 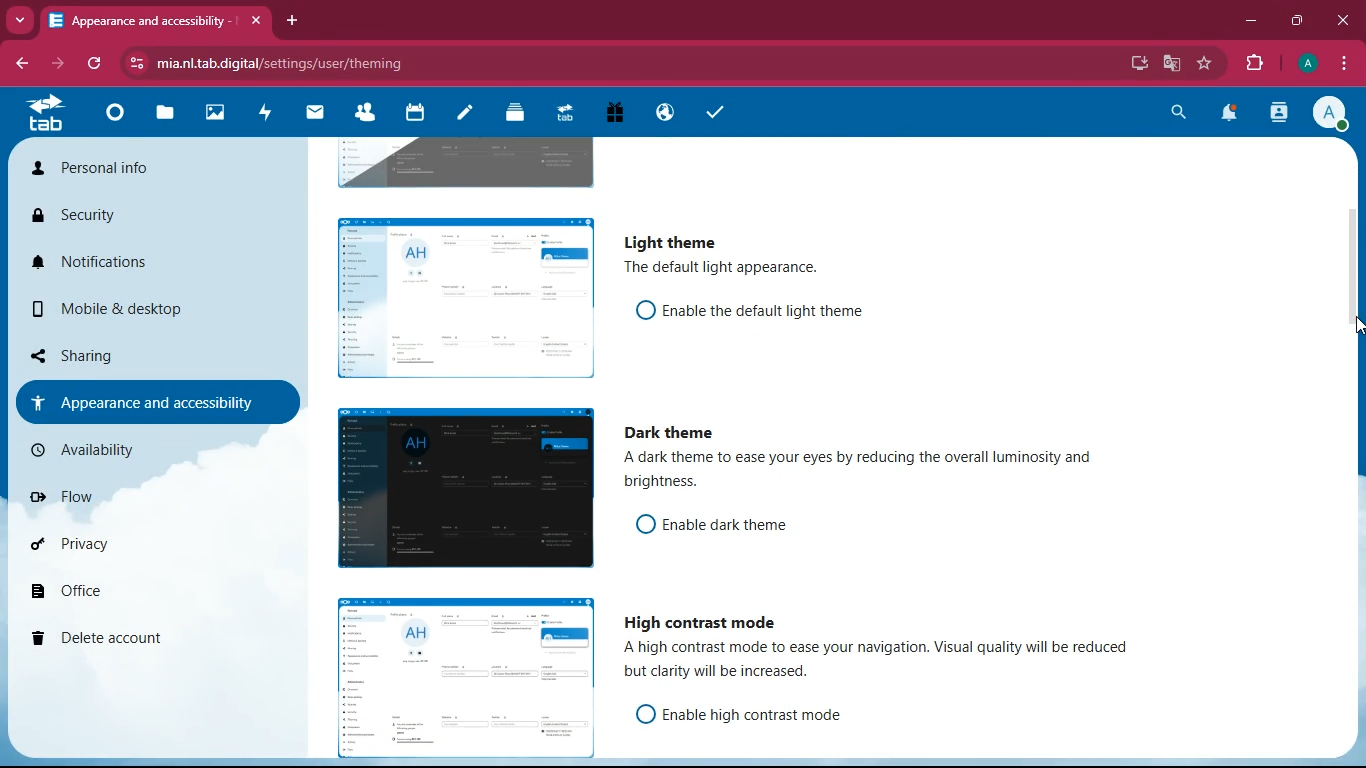 What do you see at coordinates (122, 355) in the screenshot?
I see `sharing` at bounding box center [122, 355].